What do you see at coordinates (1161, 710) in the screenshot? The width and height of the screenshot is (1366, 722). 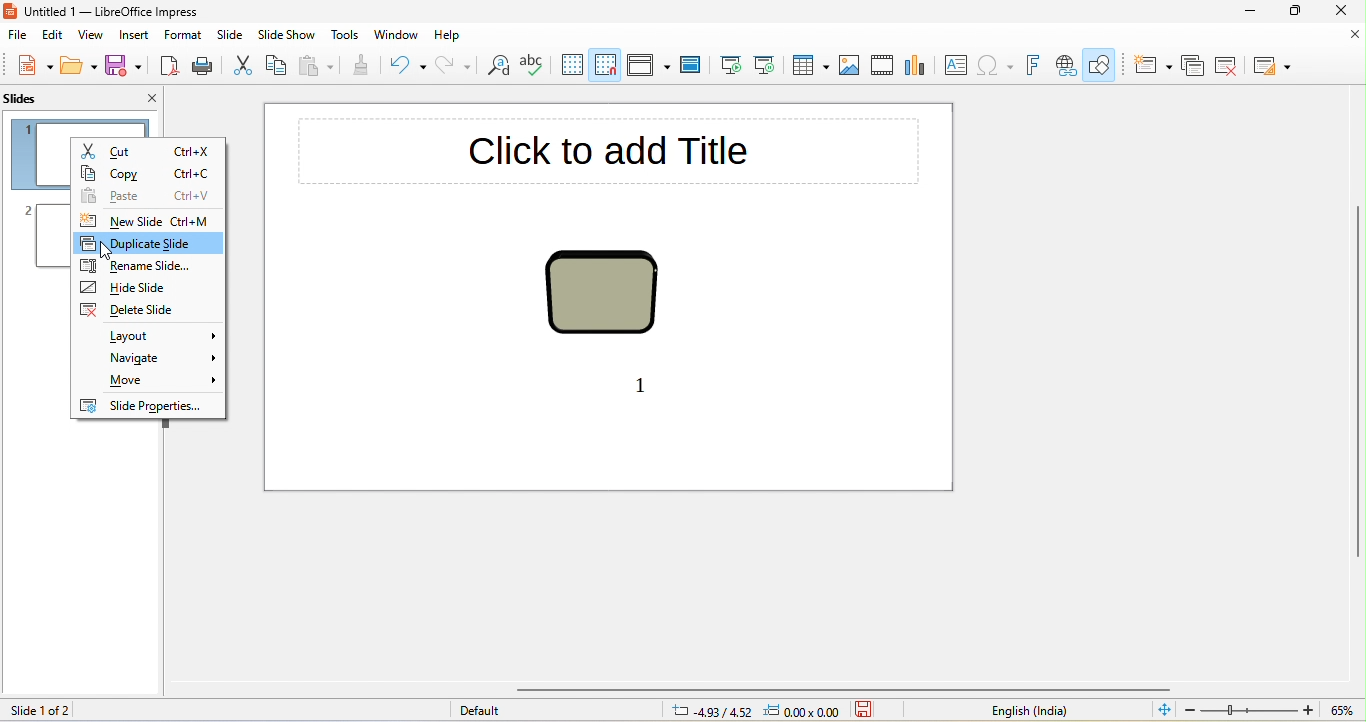 I see `fit slide to current window` at bounding box center [1161, 710].